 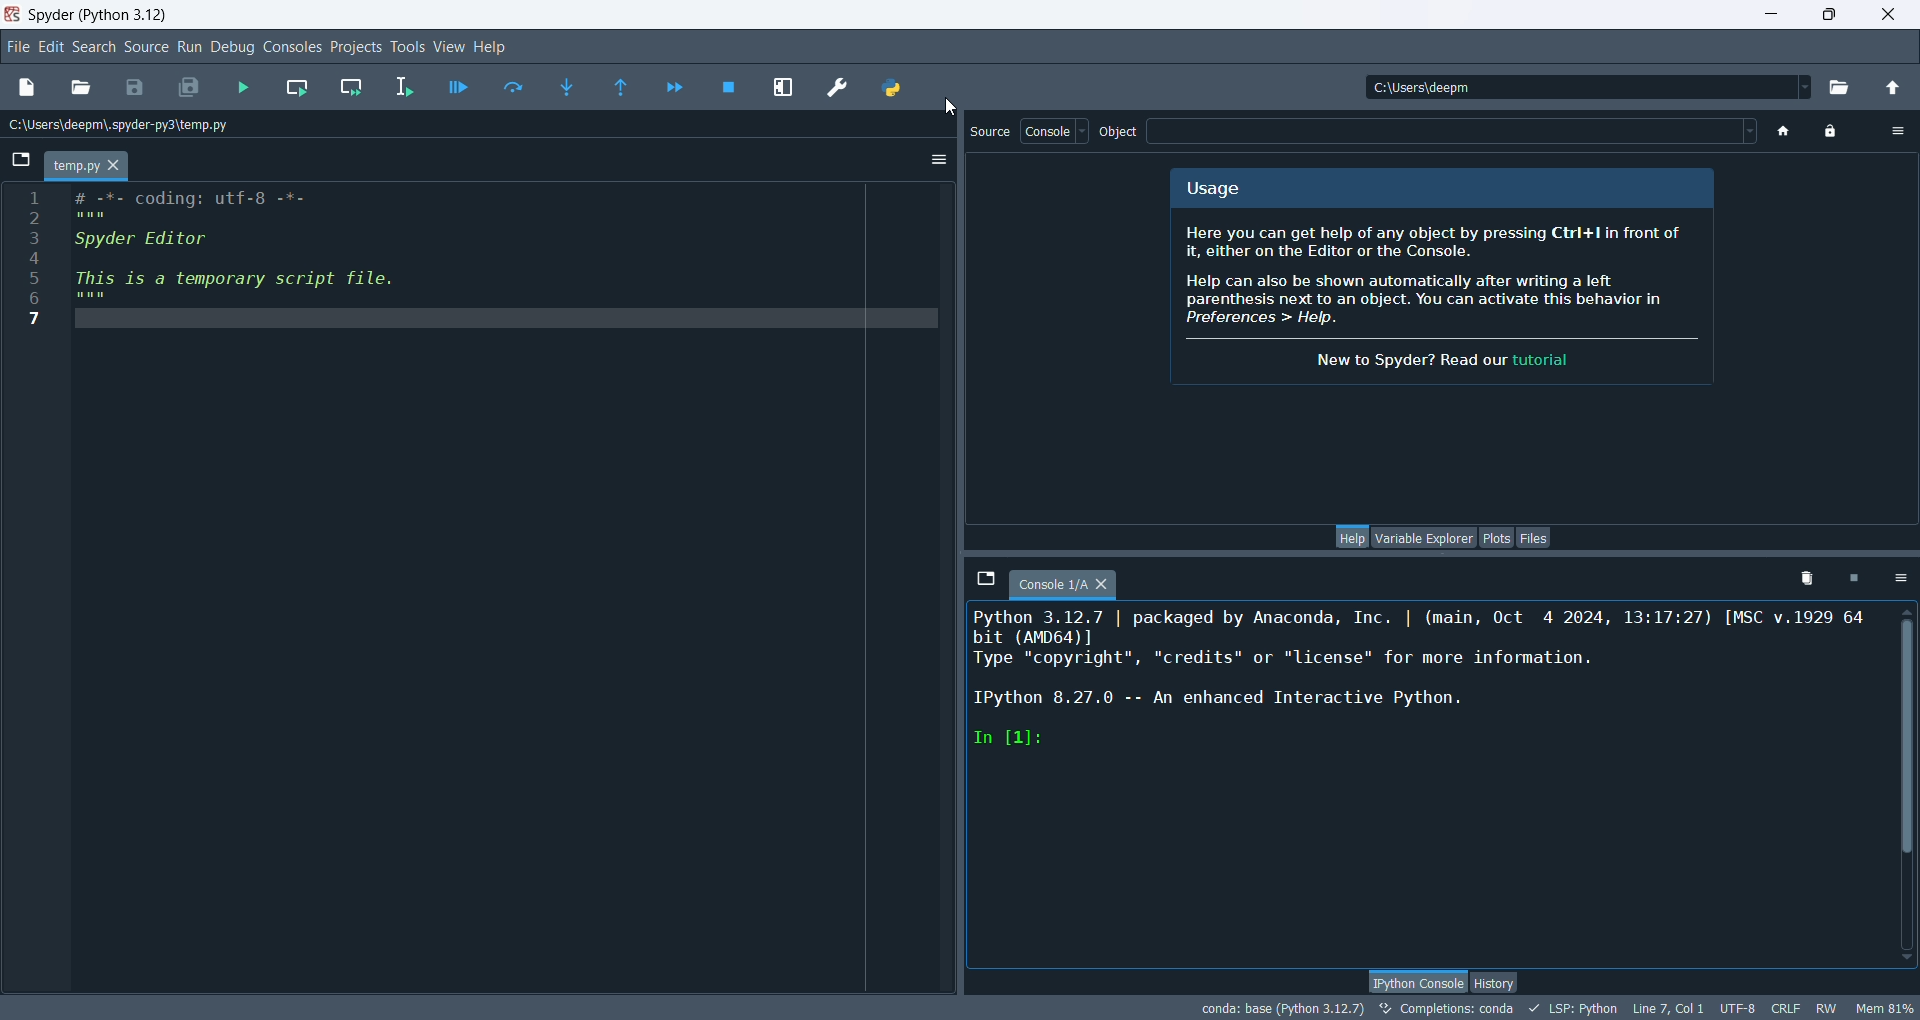 I want to click on object, so click(x=1117, y=131).